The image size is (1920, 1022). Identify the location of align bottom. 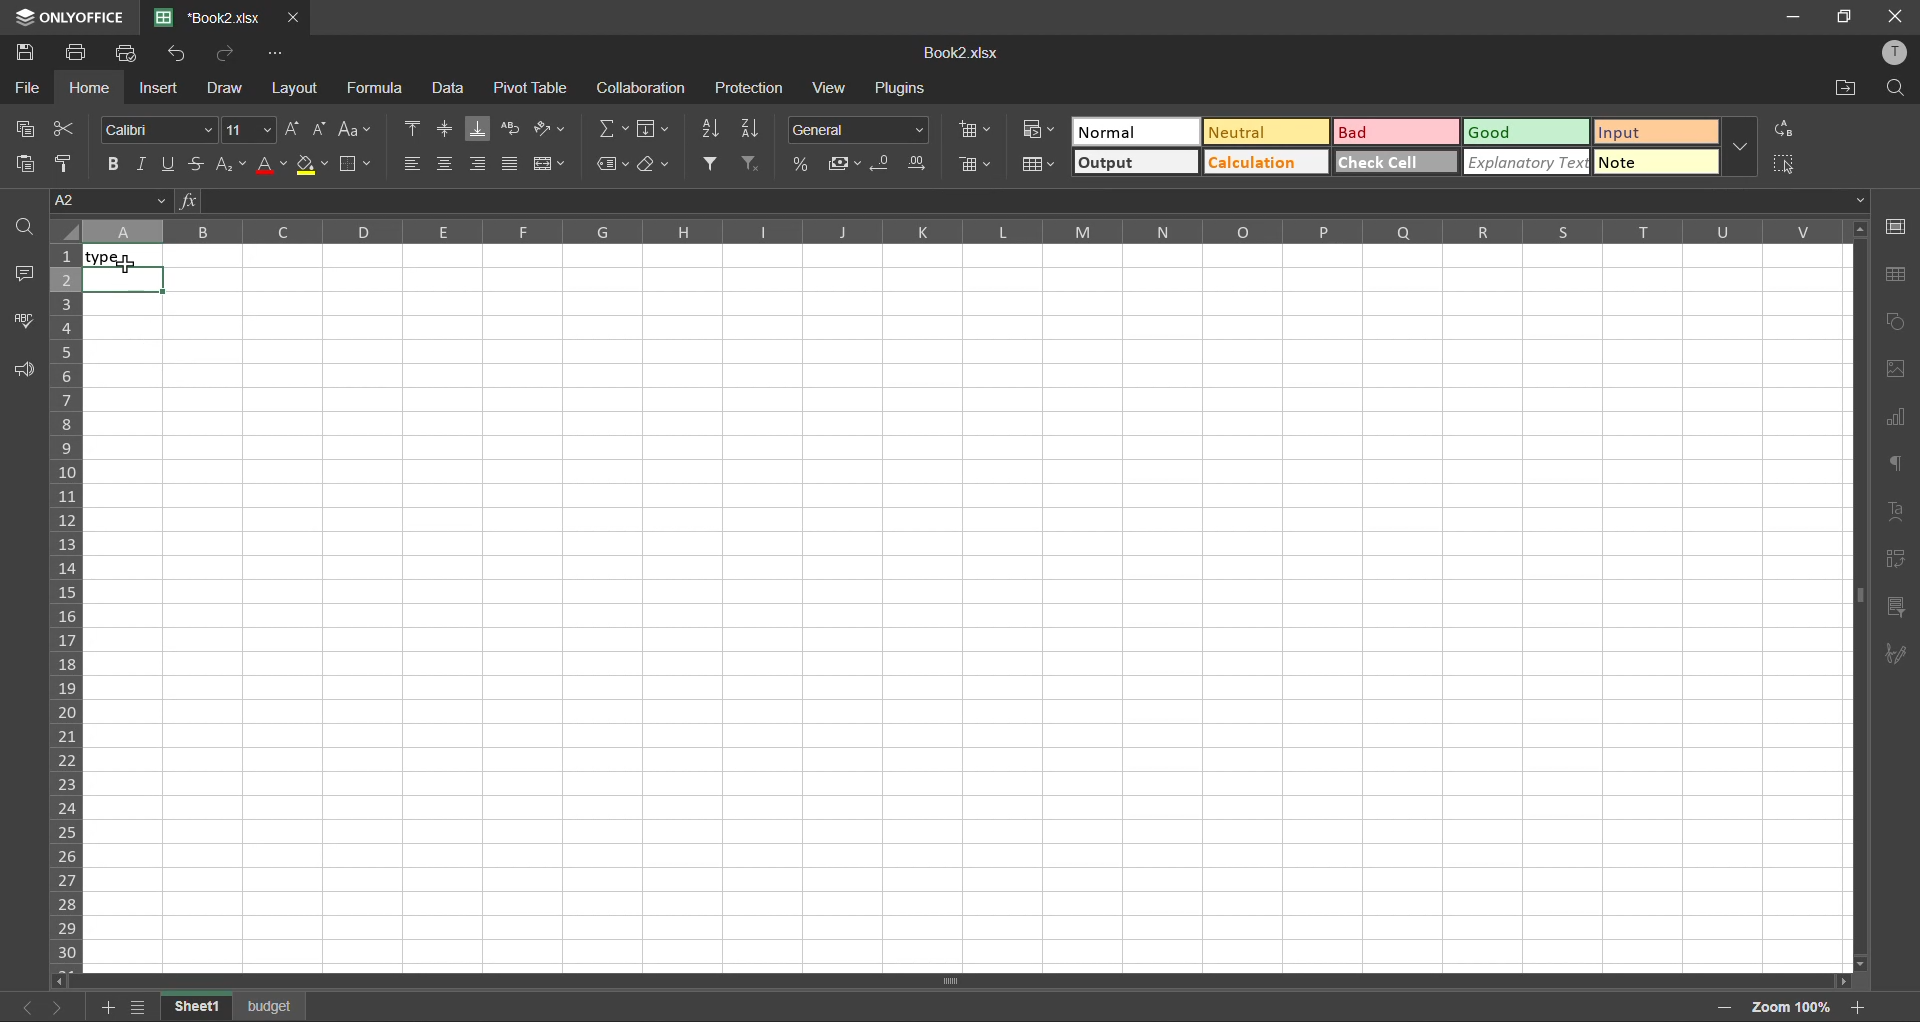
(479, 130).